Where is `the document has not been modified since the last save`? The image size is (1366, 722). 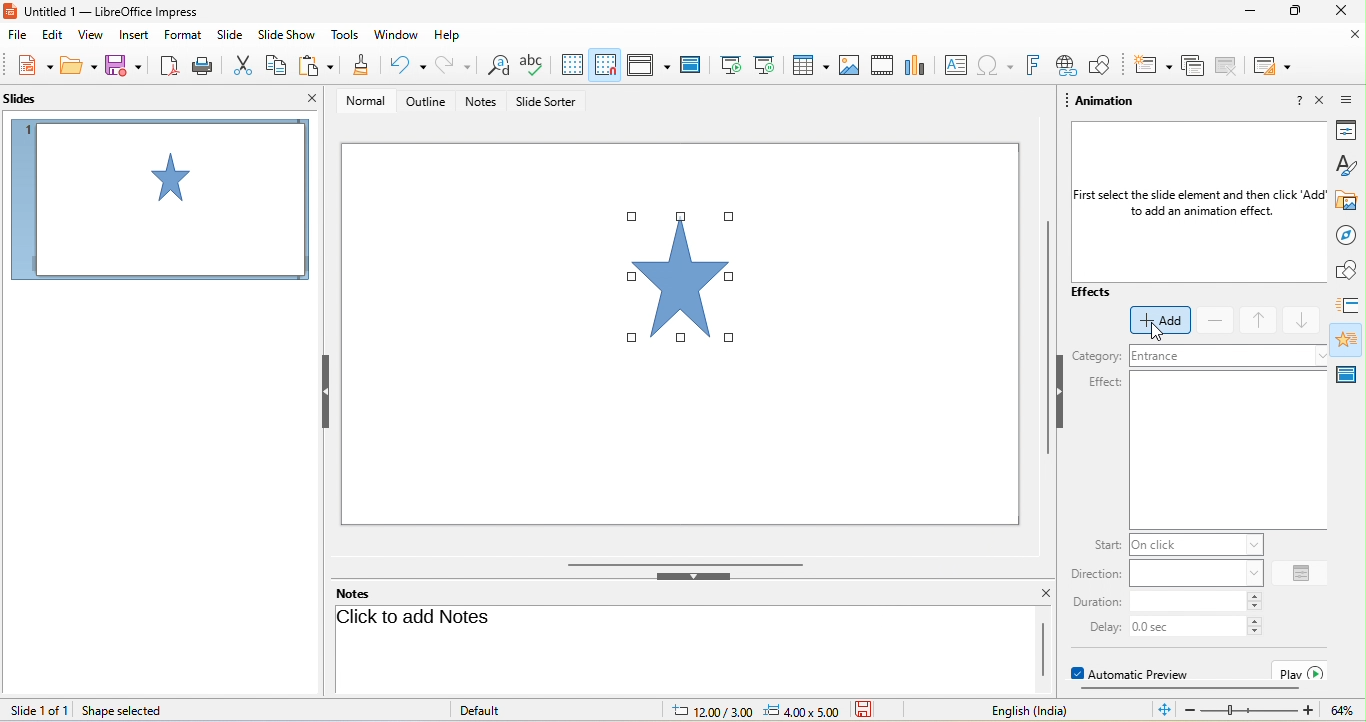
the document has not been modified since the last save is located at coordinates (876, 710).